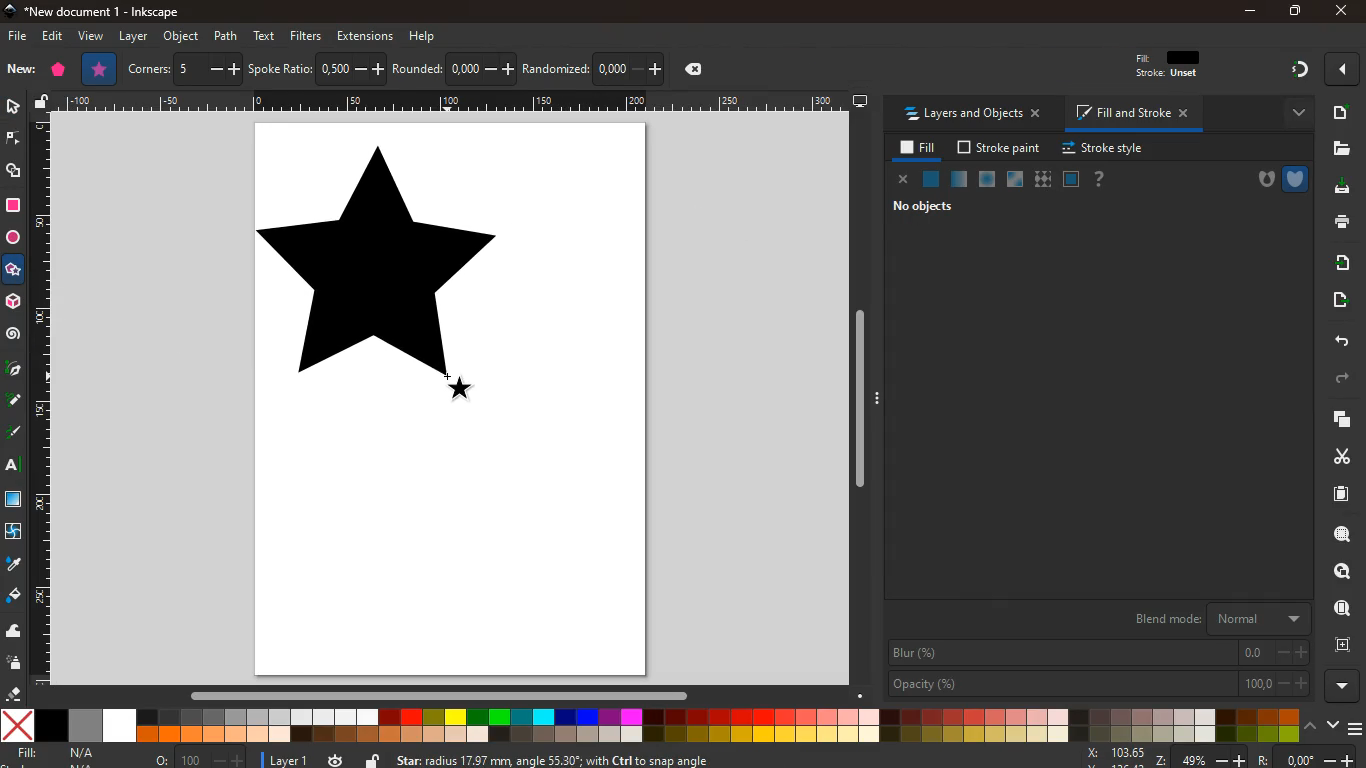  I want to click on image, so click(452, 400).